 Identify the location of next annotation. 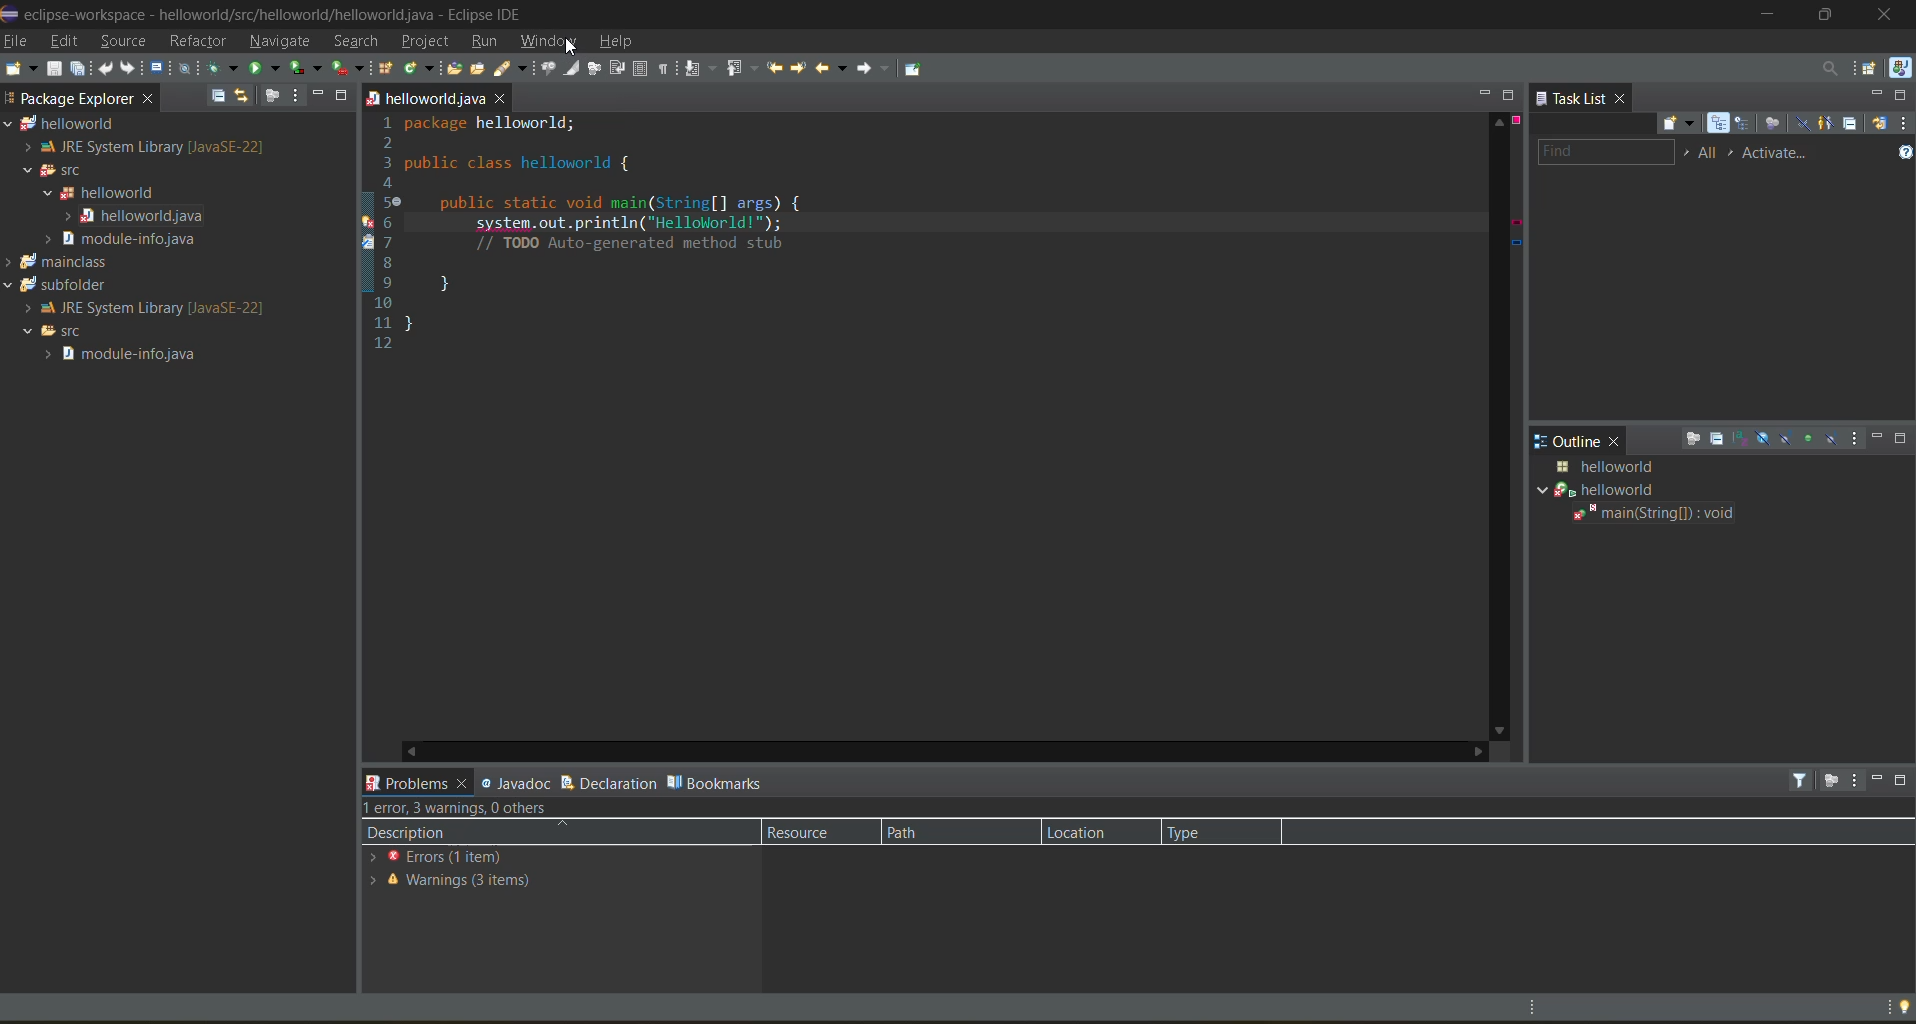
(703, 69).